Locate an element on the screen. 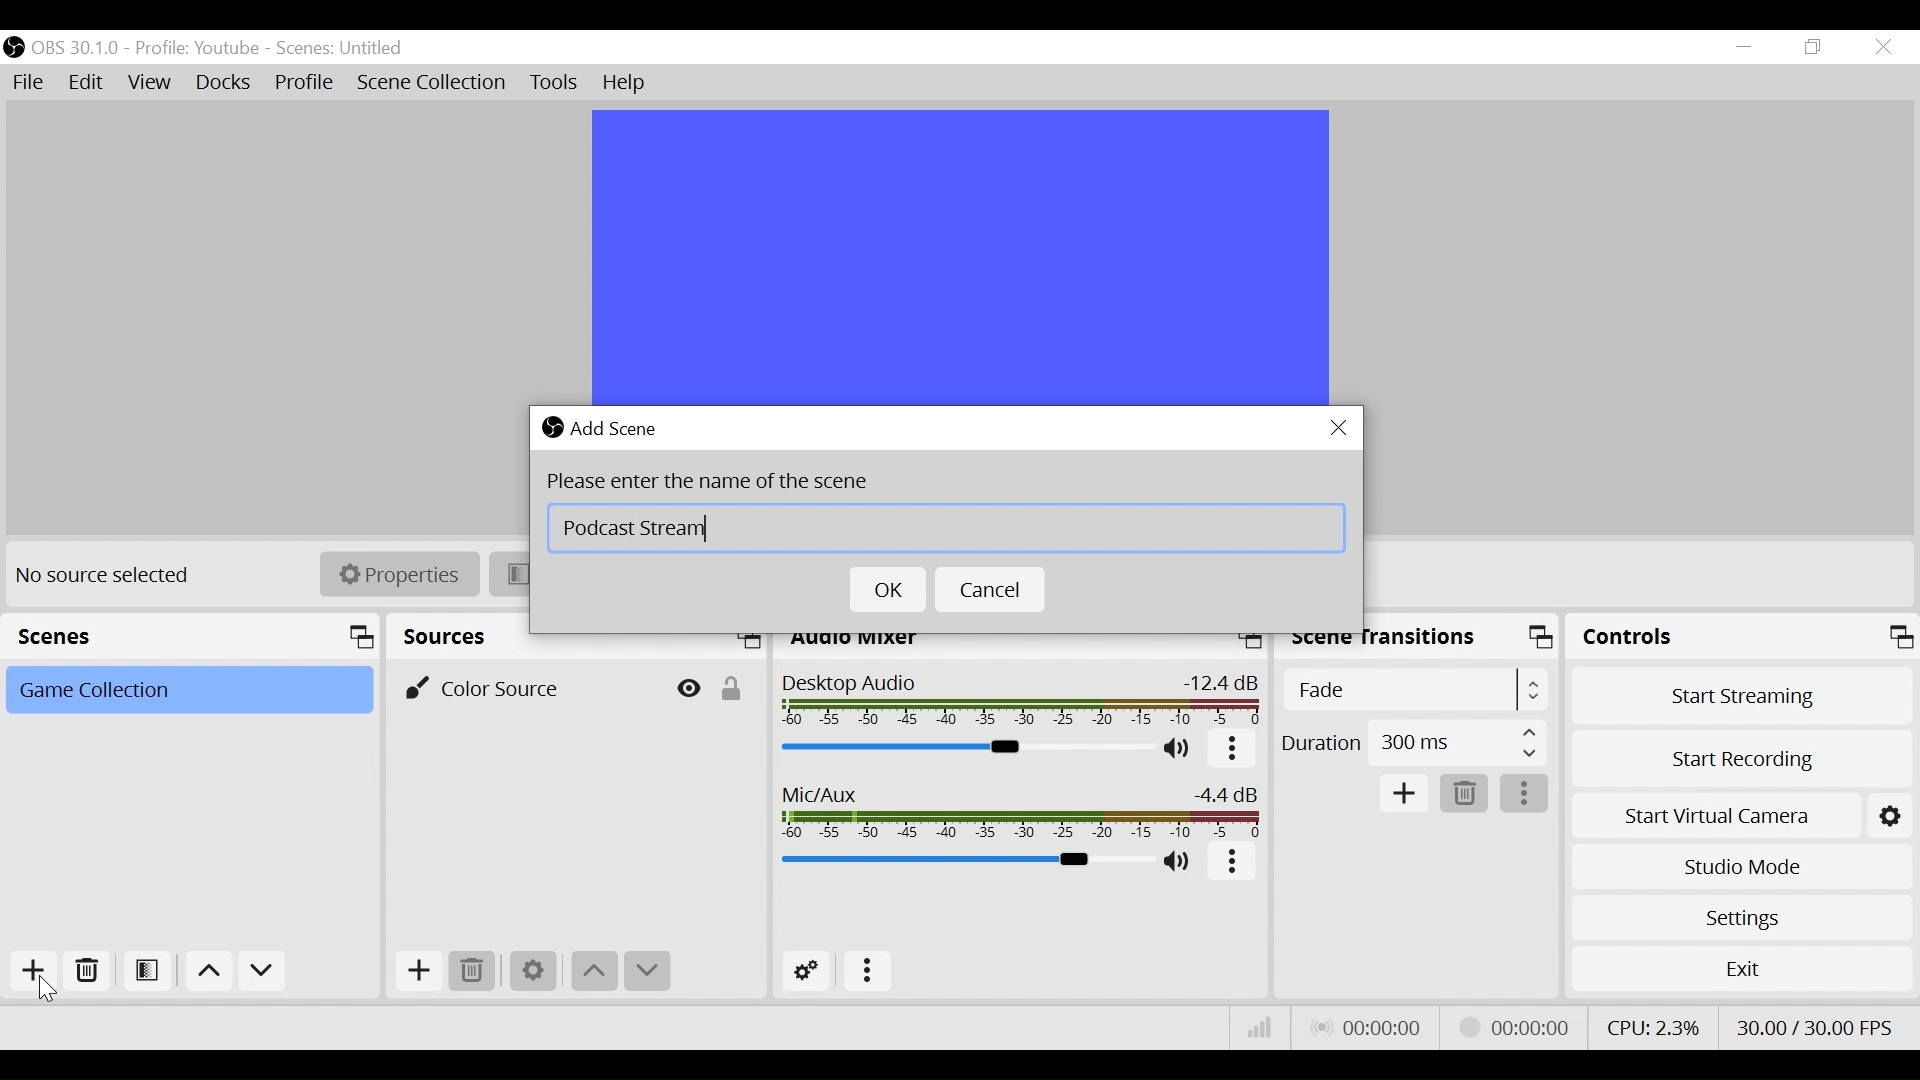  OBS Desktop Icon is located at coordinates (13, 47).